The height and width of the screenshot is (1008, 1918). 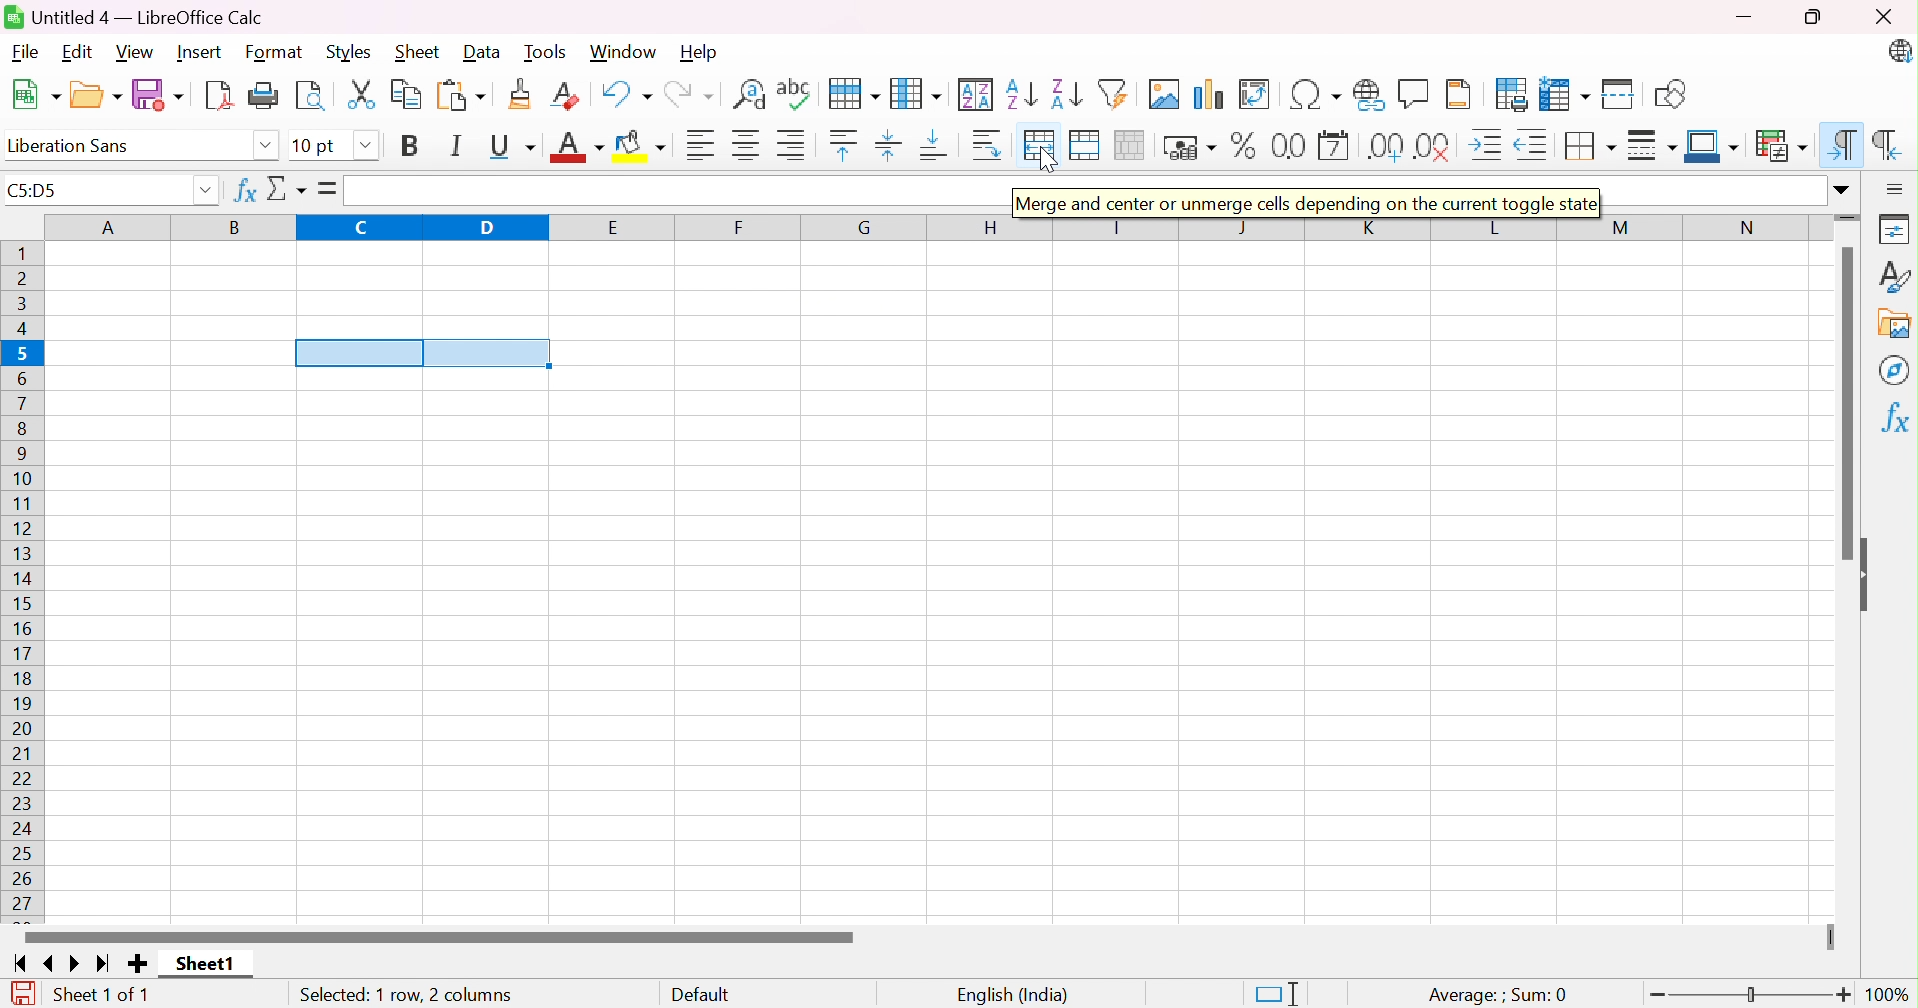 I want to click on Merge Cells, so click(x=1088, y=145).